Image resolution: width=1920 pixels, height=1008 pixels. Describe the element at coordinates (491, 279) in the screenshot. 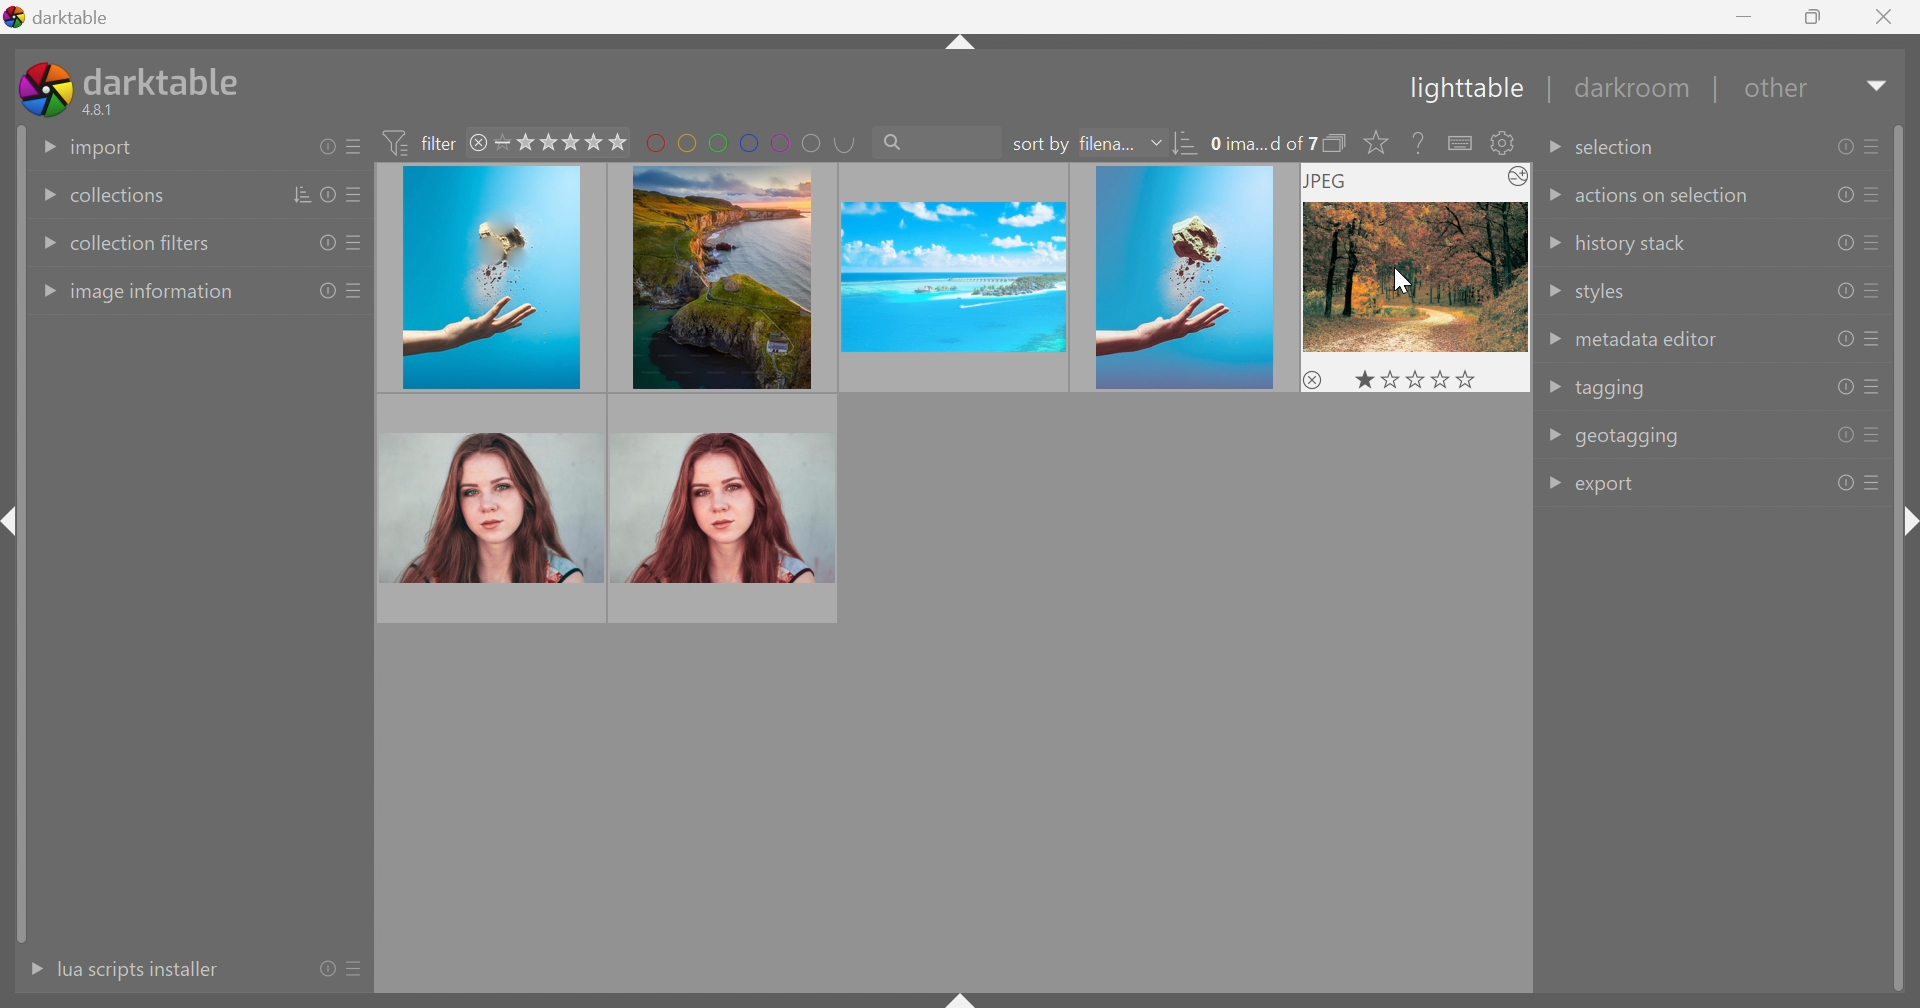

I see `image` at that location.